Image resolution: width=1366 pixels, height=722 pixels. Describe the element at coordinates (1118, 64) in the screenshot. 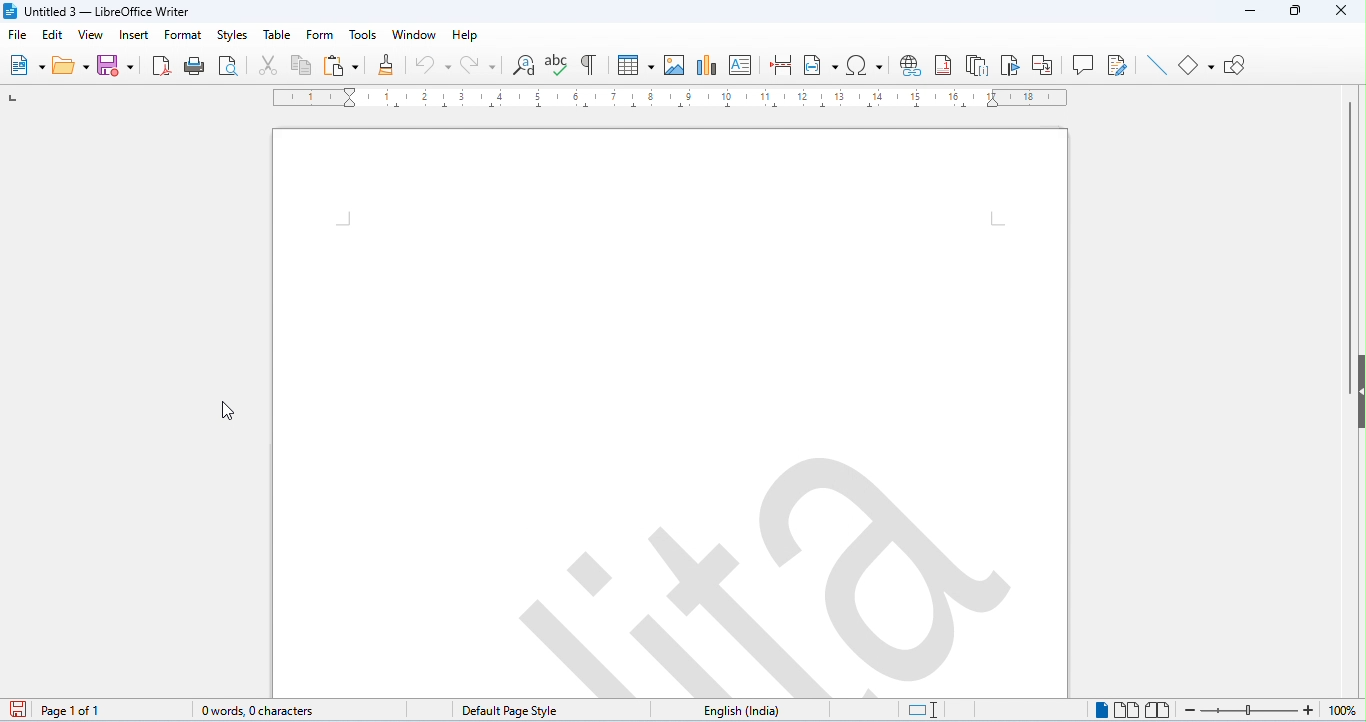

I see `show track changes` at that location.